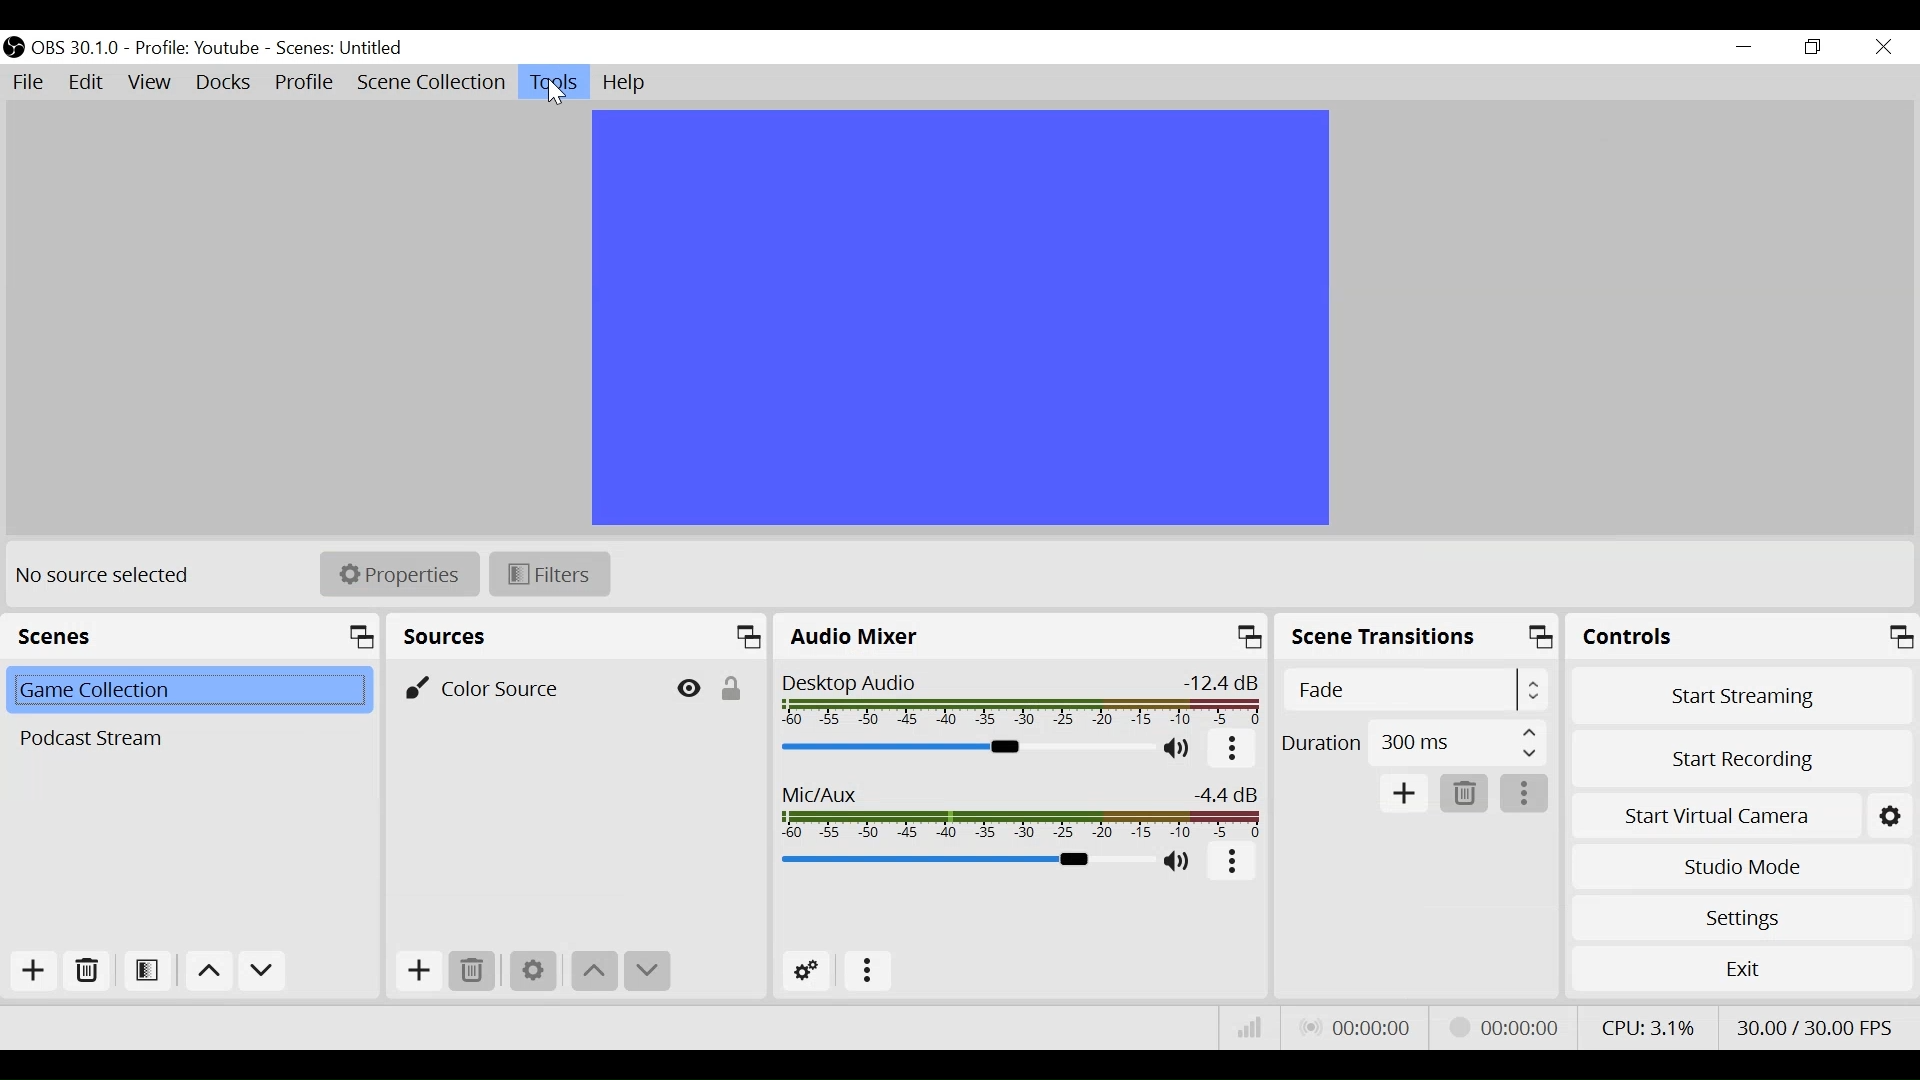 Image resolution: width=1920 pixels, height=1080 pixels. Describe the element at coordinates (14, 47) in the screenshot. I see `OBS Desktop icon` at that location.